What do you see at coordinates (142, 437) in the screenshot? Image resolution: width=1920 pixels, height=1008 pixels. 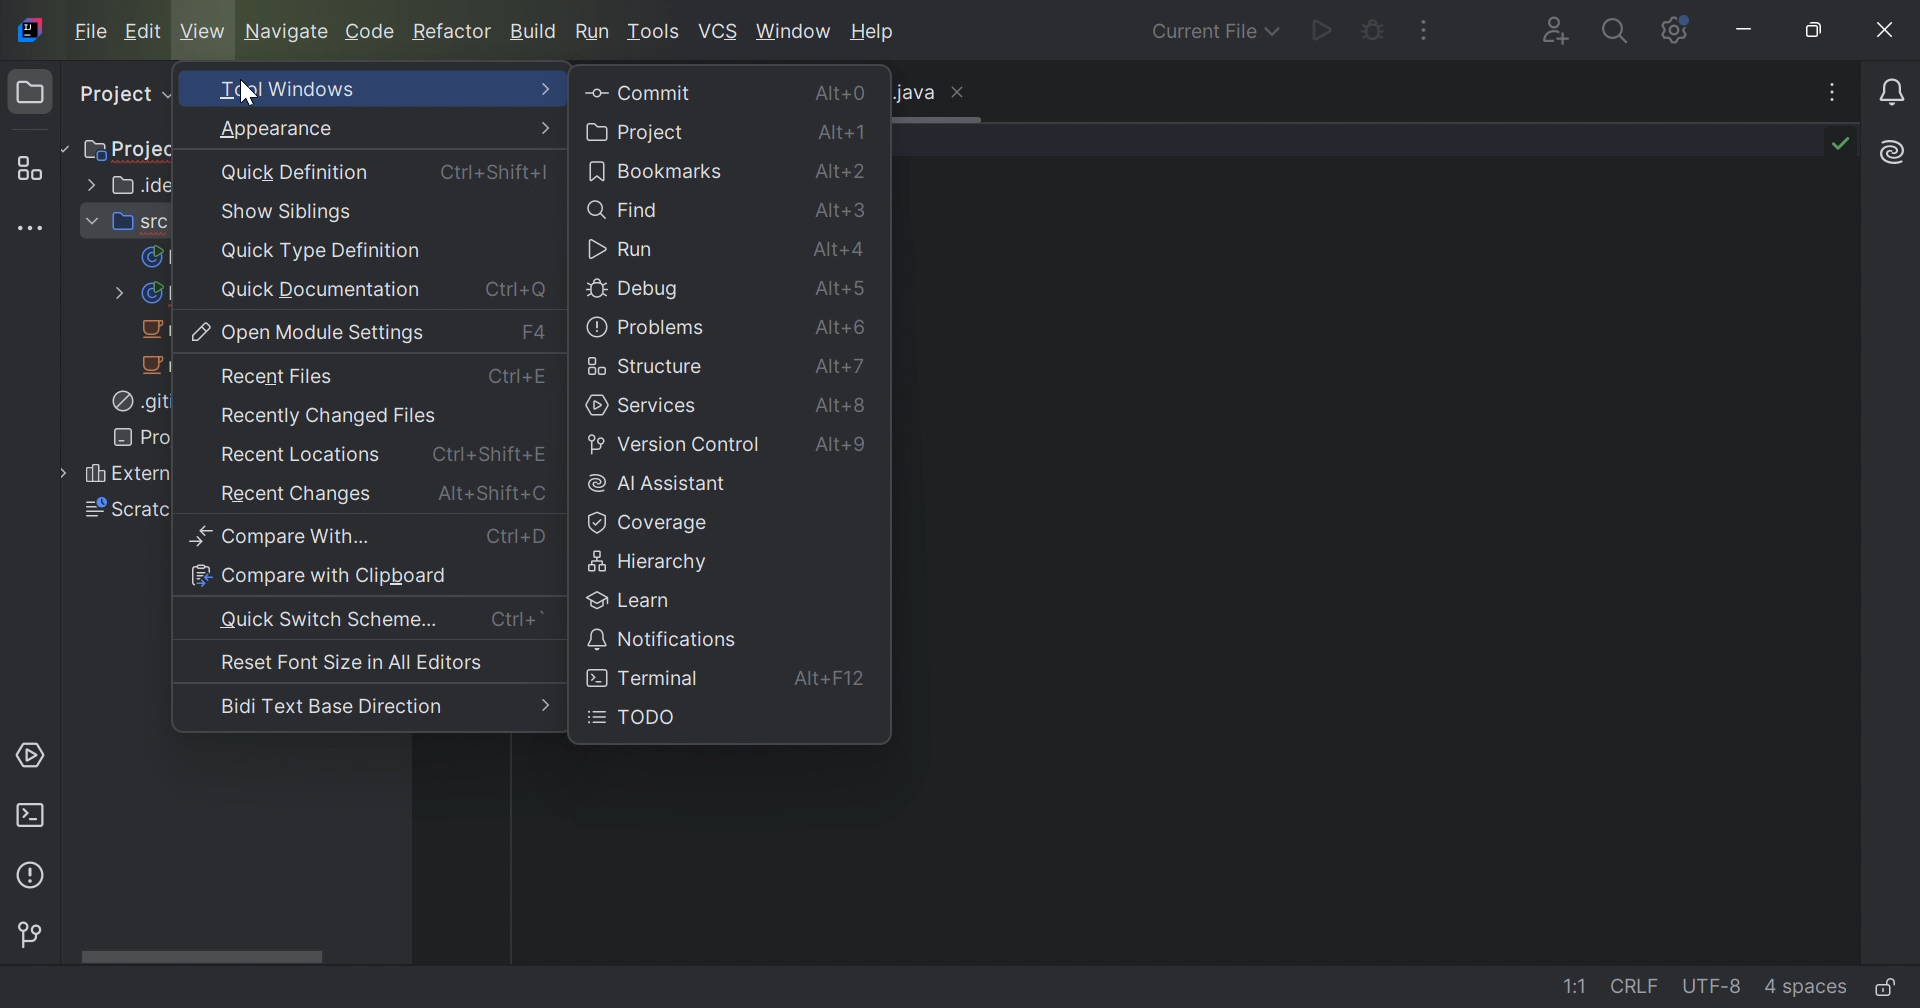 I see `Project.iml` at bounding box center [142, 437].